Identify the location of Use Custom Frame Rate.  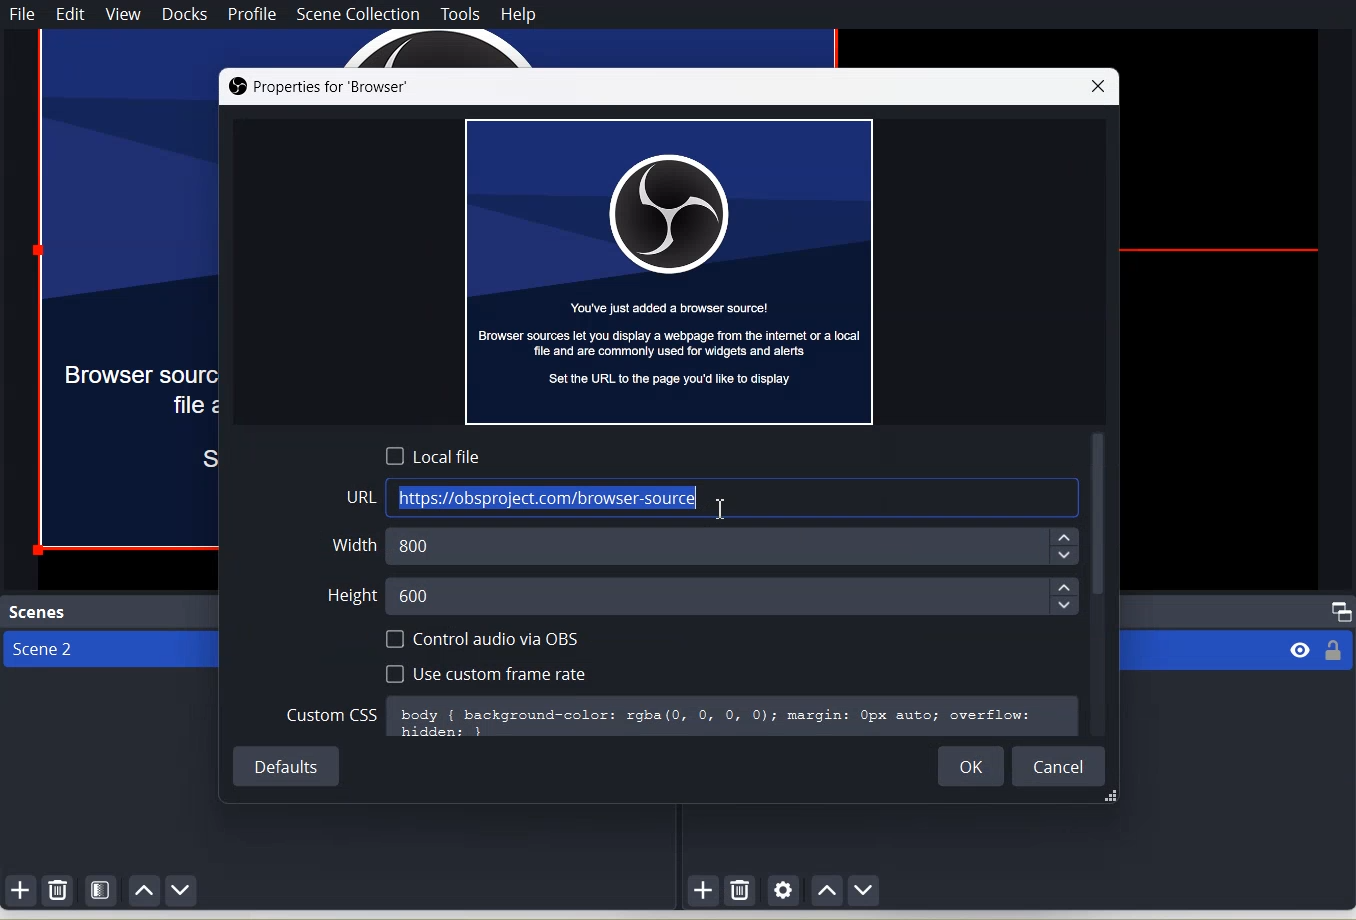
(486, 674).